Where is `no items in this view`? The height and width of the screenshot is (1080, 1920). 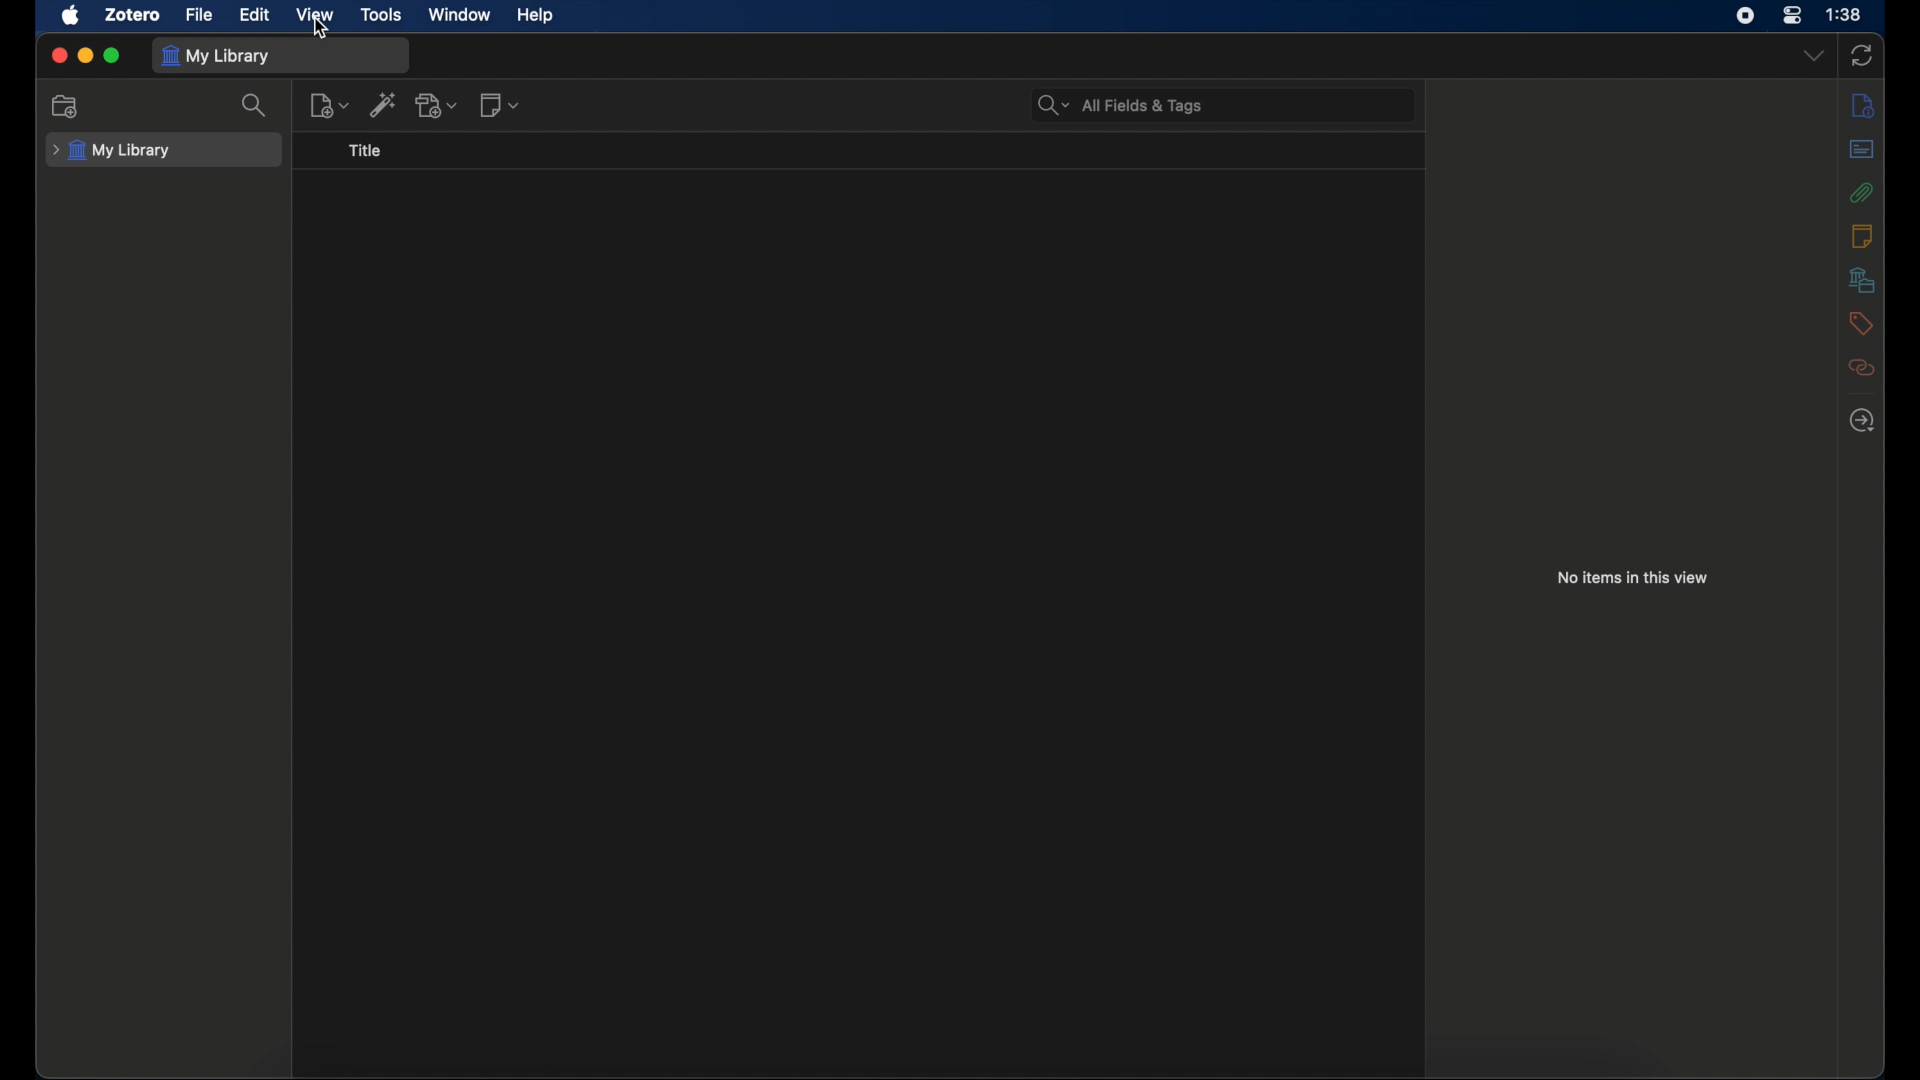 no items in this view is located at coordinates (1632, 577).